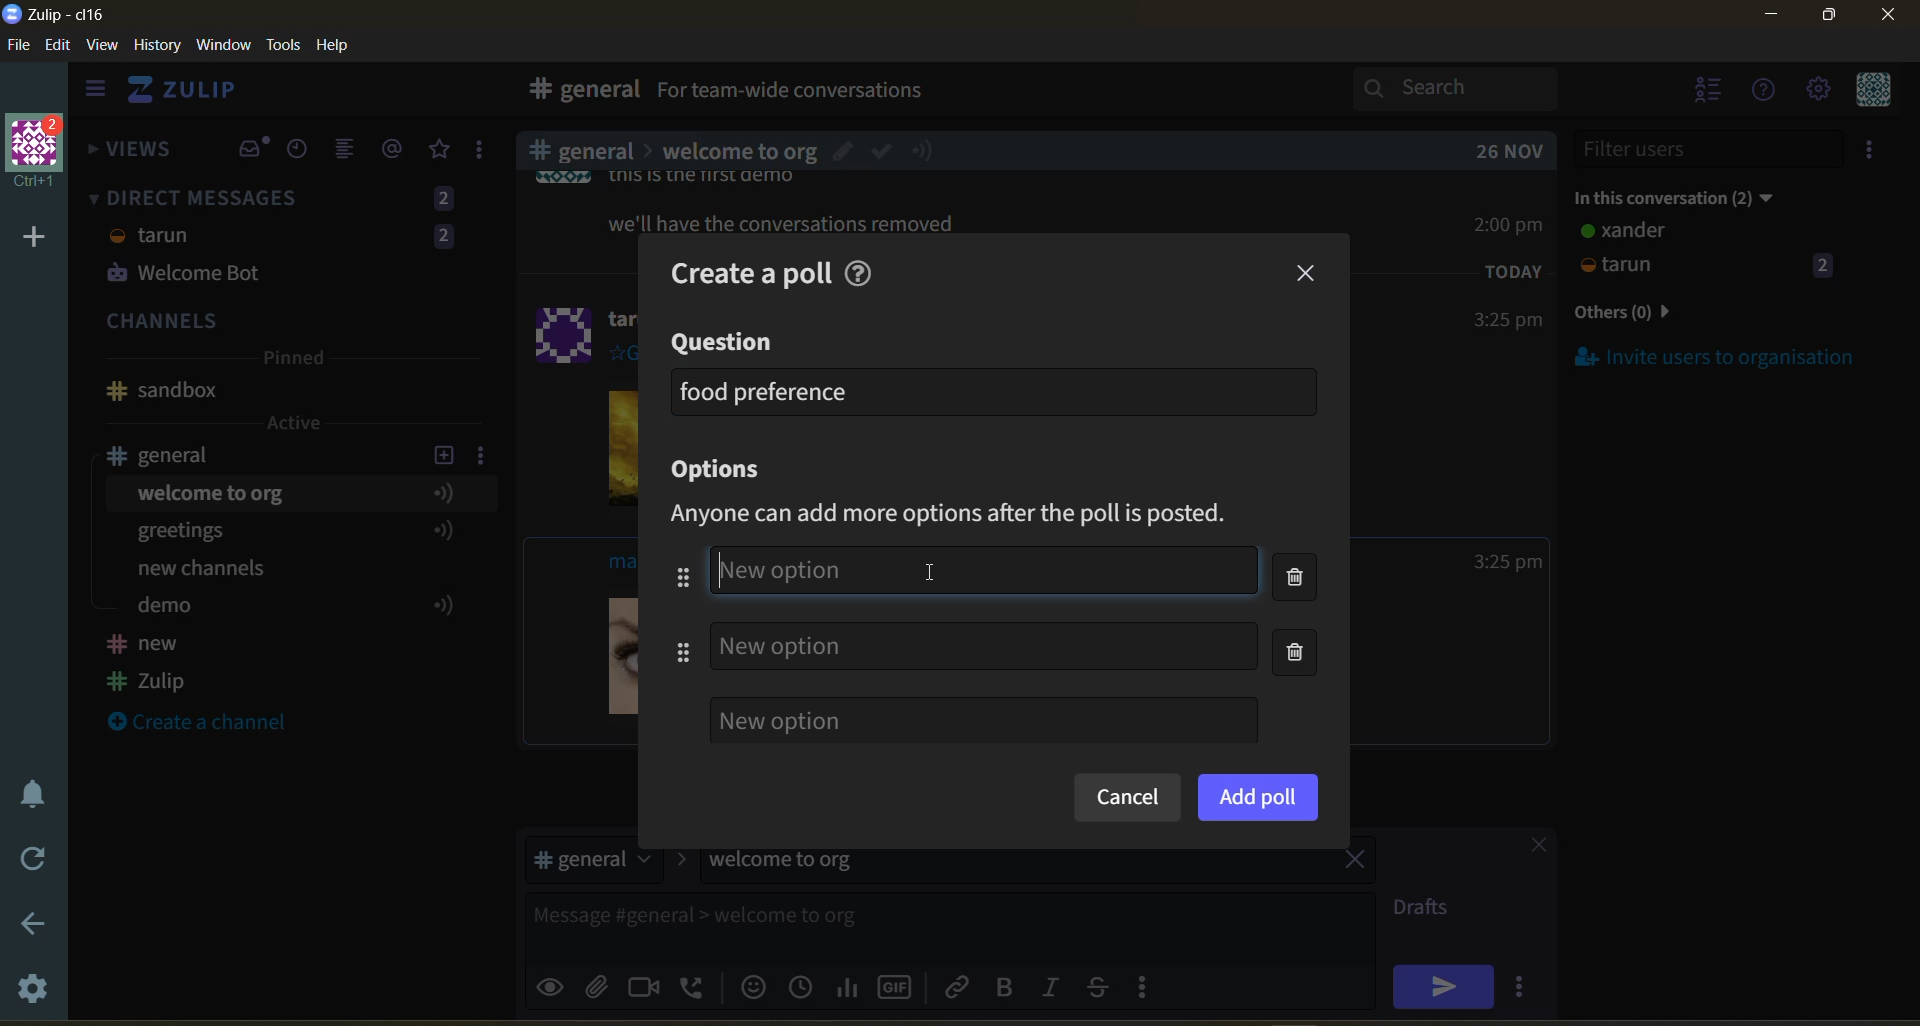  What do you see at coordinates (741, 270) in the screenshot?
I see `create a poll` at bounding box center [741, 270].